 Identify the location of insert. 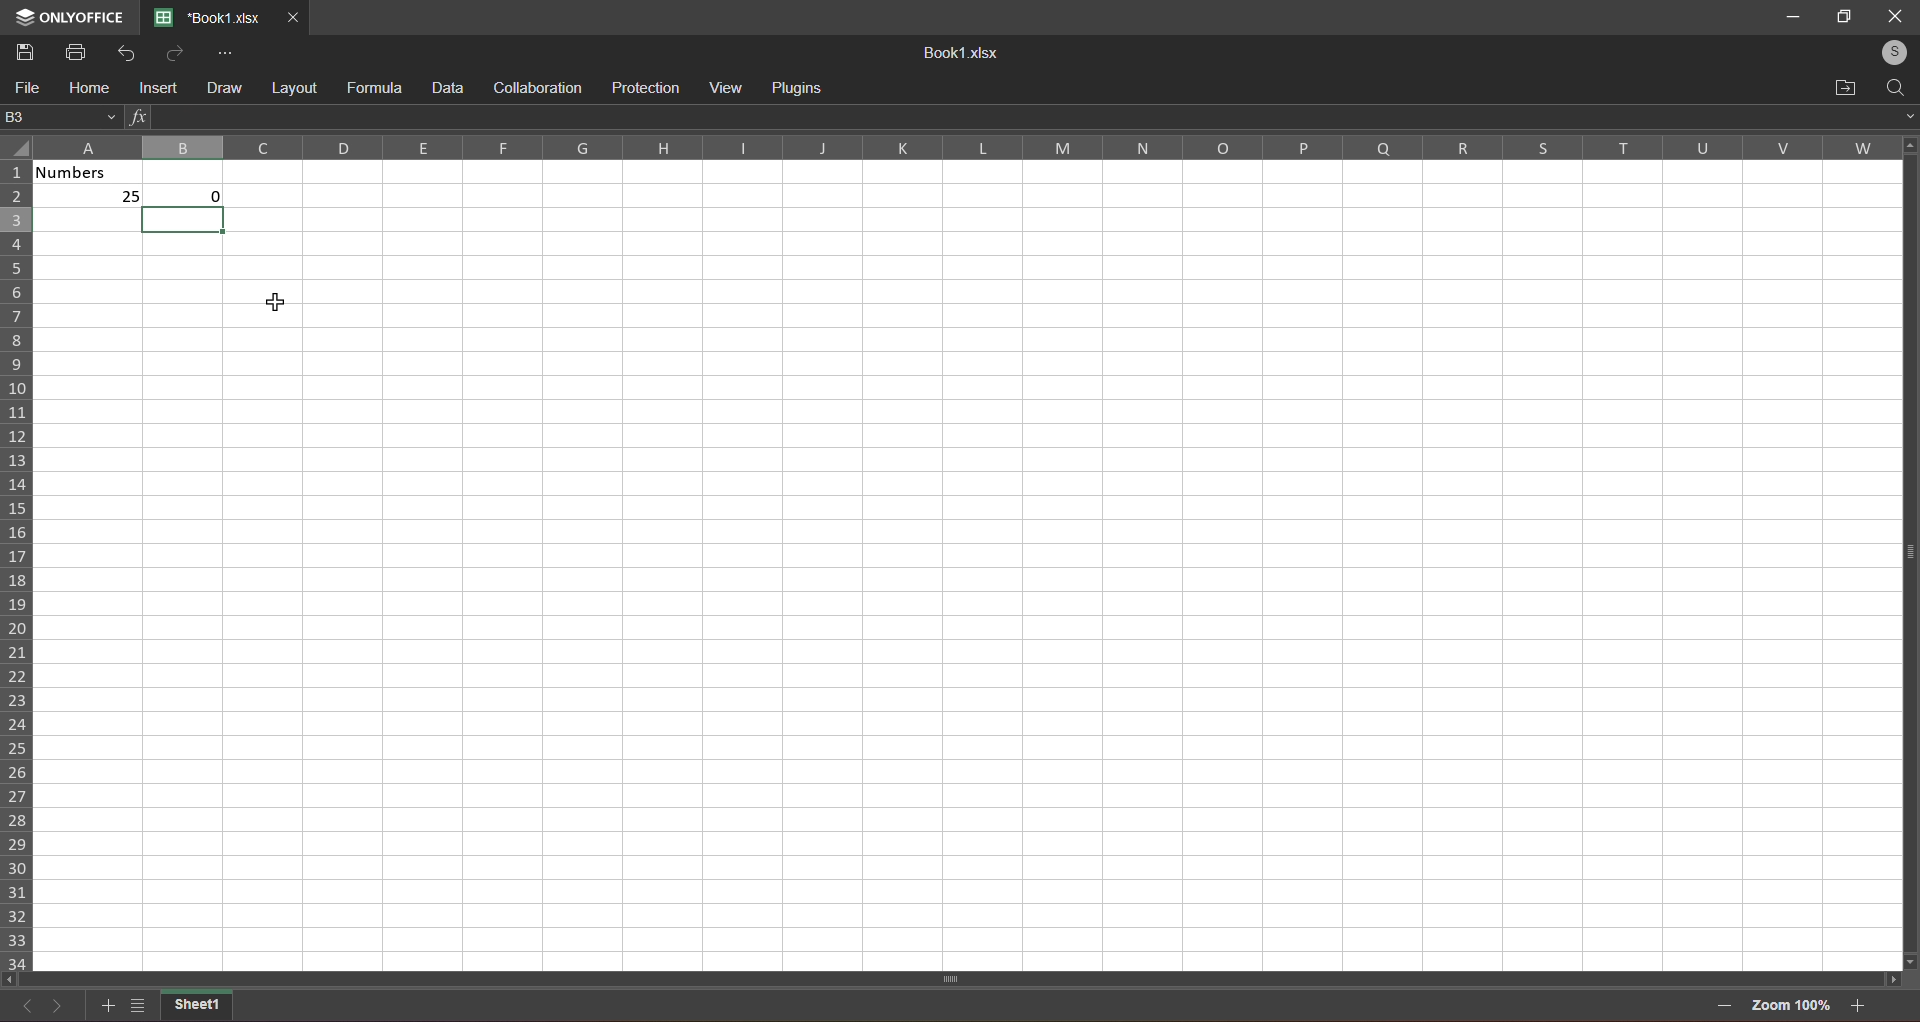
(152, 89).